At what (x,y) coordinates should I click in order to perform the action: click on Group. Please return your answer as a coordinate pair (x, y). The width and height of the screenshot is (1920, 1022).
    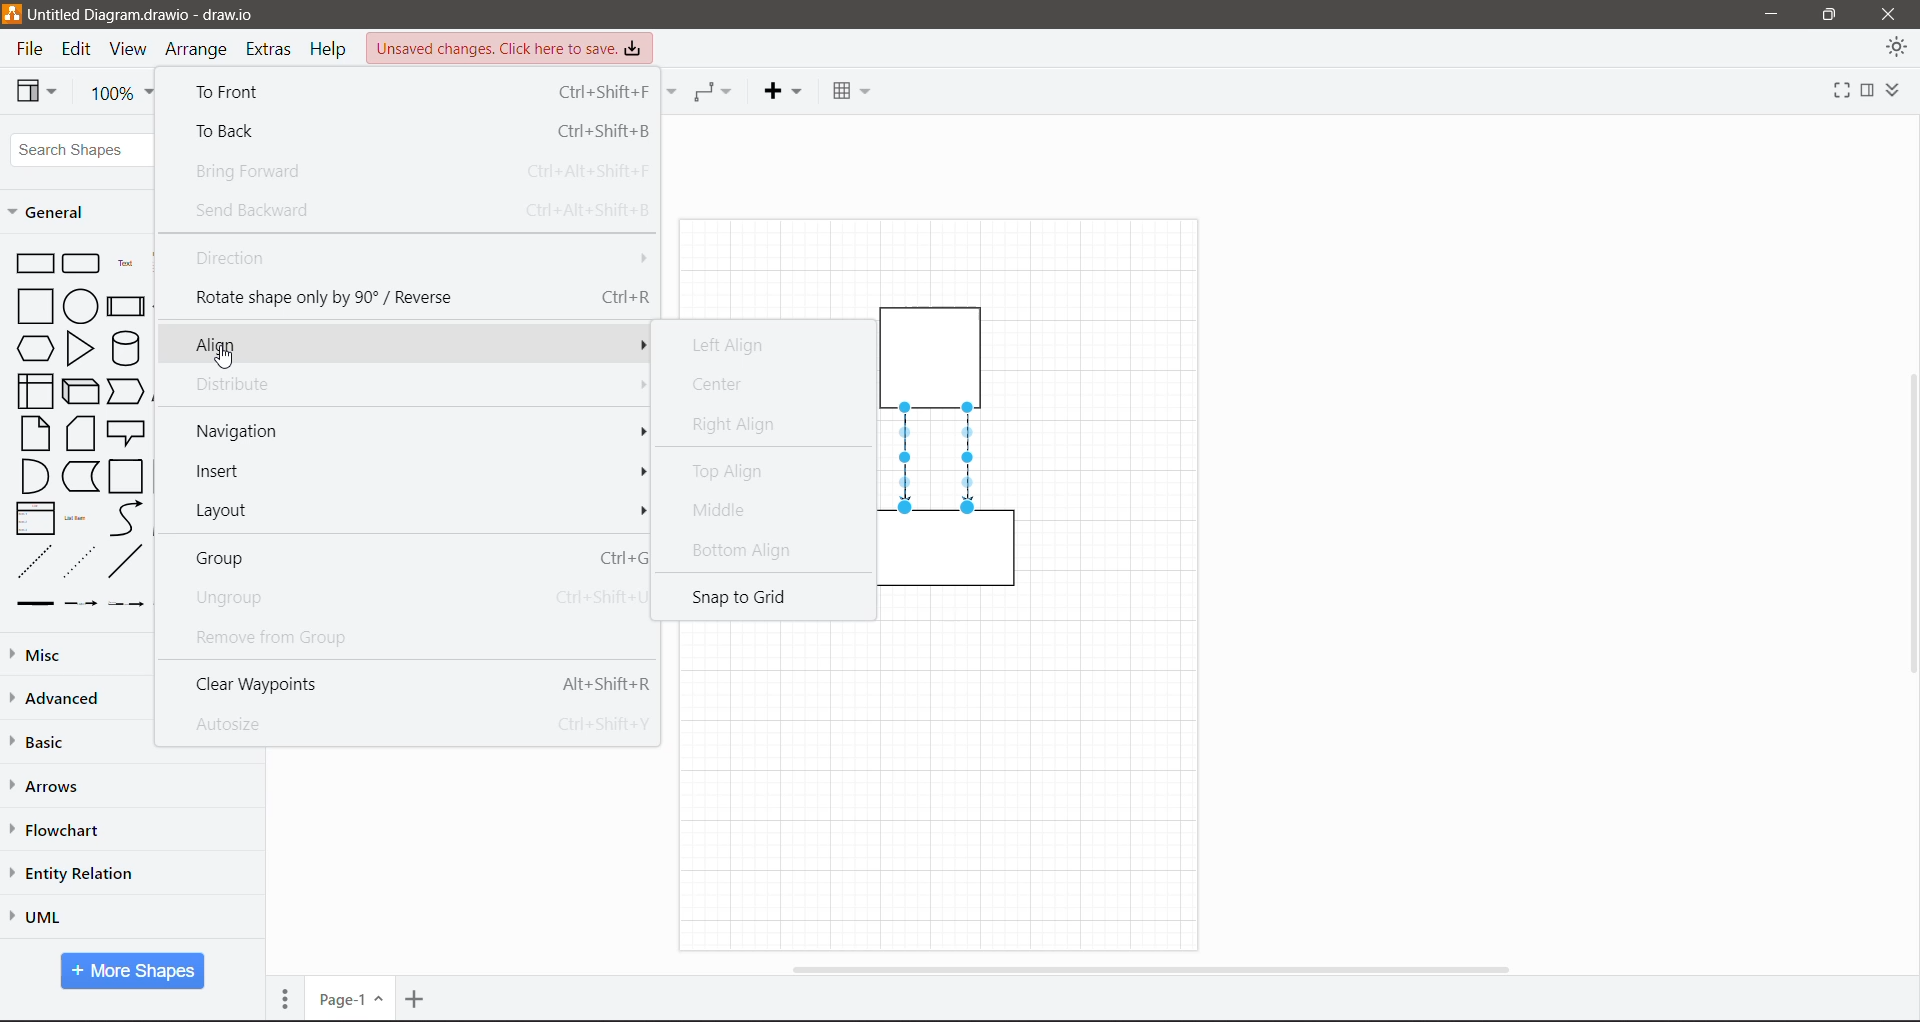
    Looking at the image, I should click on (416, 558).